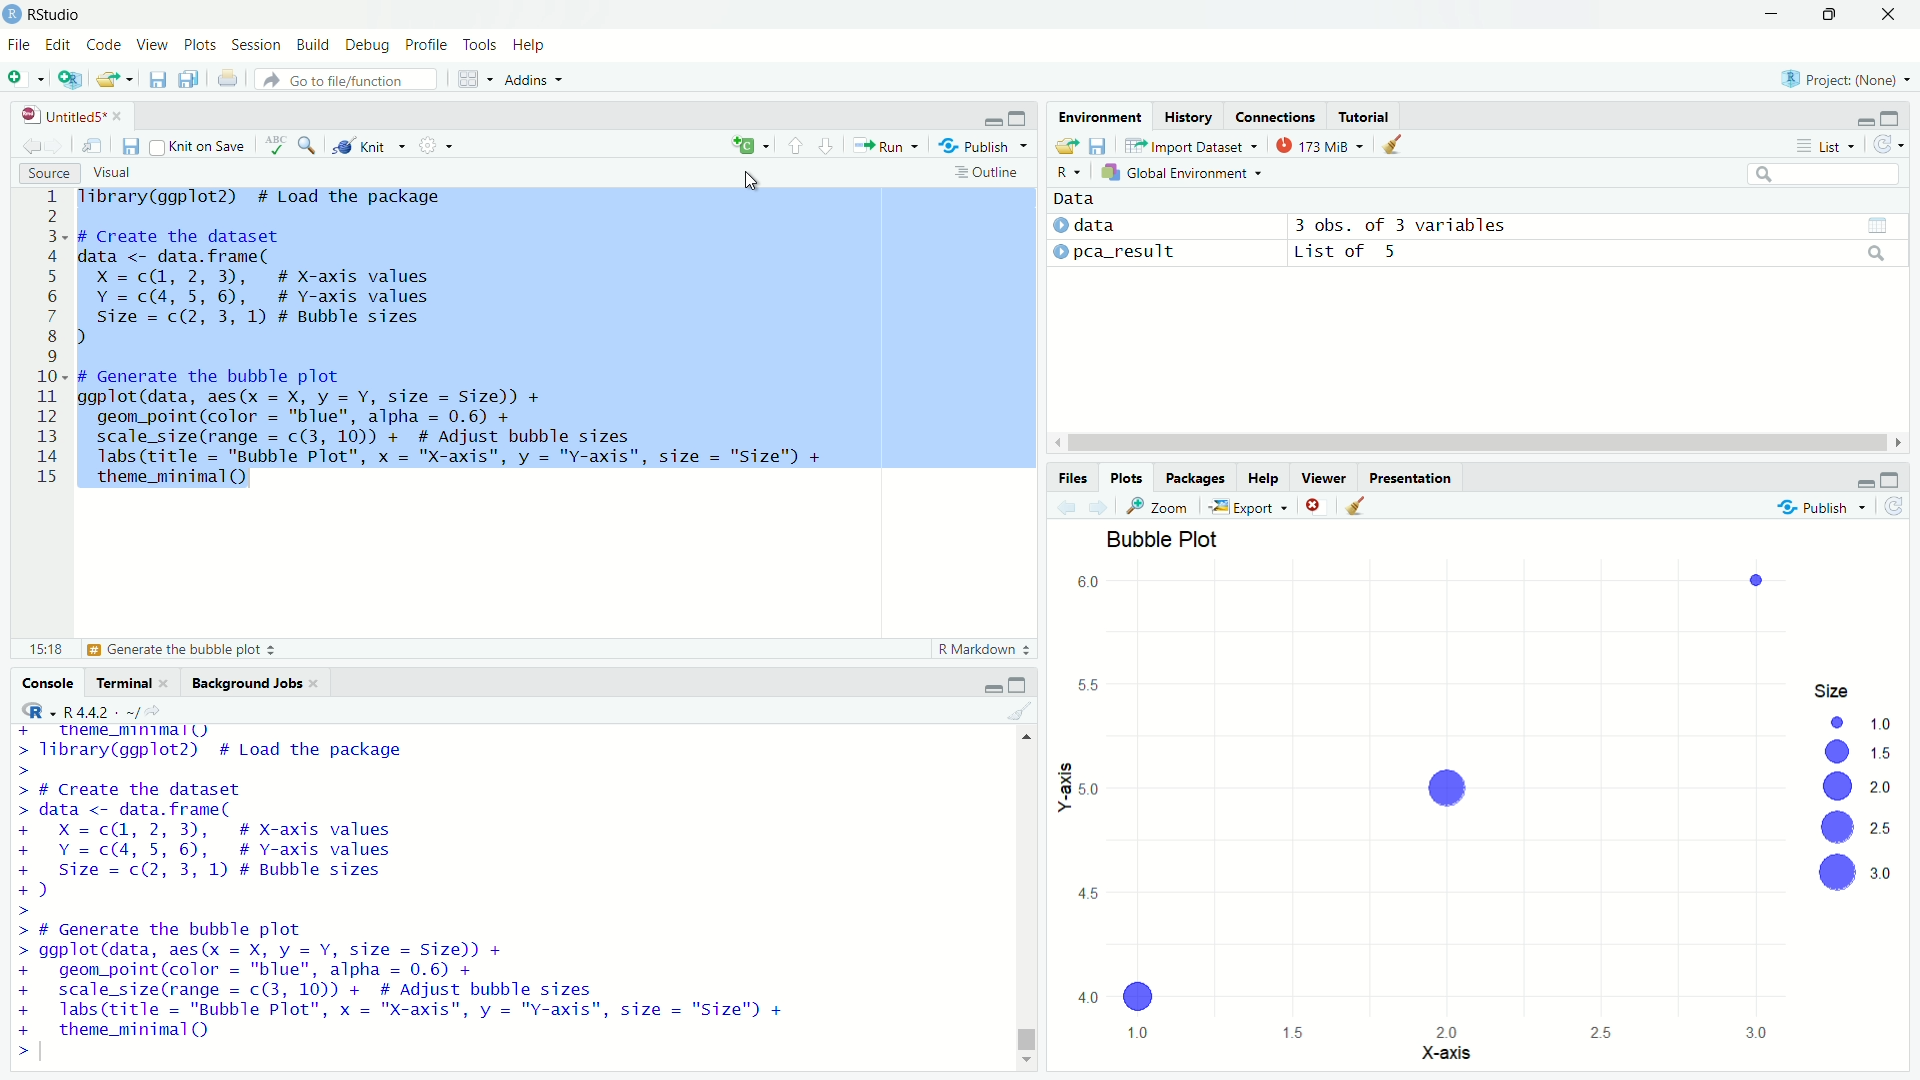 The height and width of the screenshot is (1080, 1920). What do you see at coordinates (50, 682) in the screenshot?
I see `Console` at bounding box center [50, 682].